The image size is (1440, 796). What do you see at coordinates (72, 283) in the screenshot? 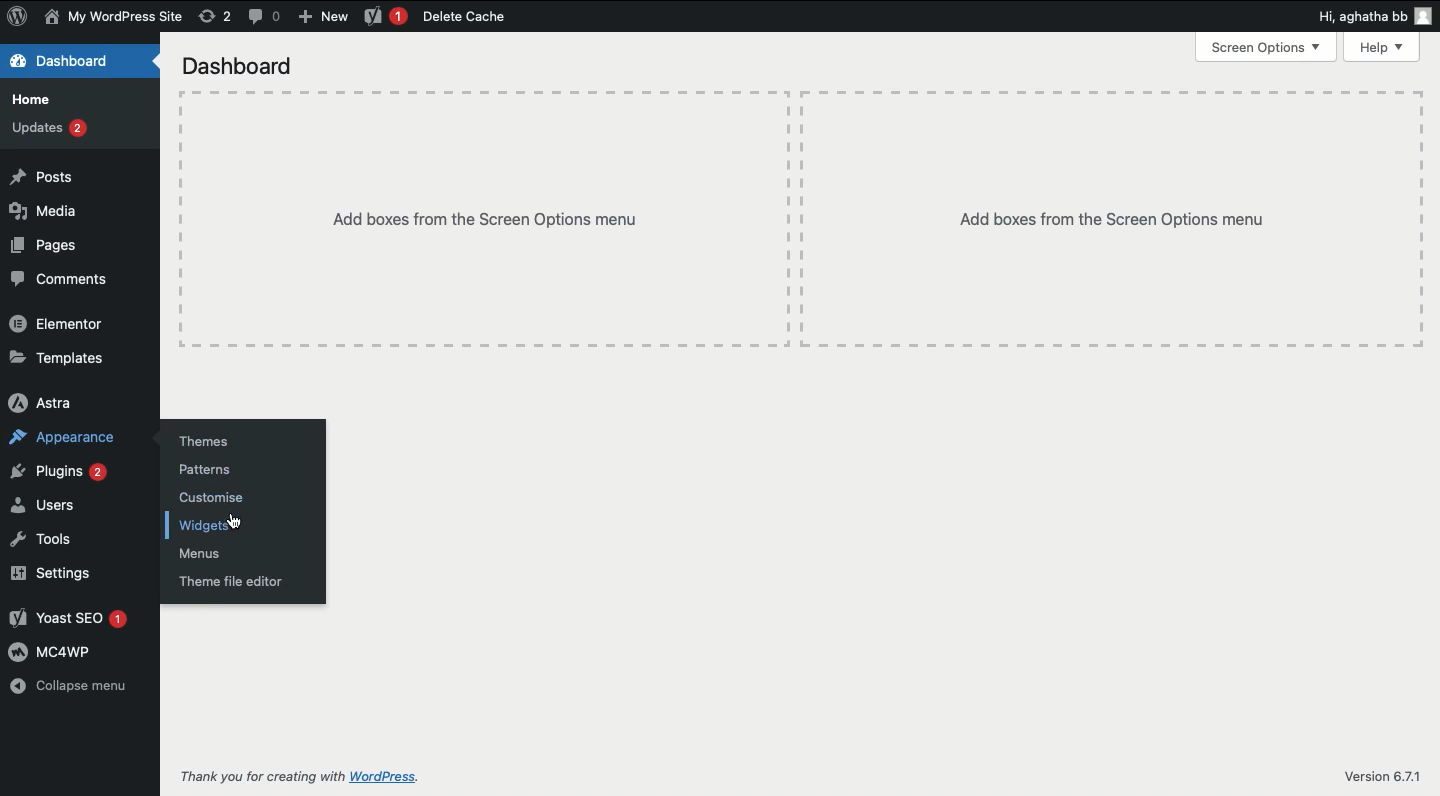
I see `Comments.` at bounding box center [72, 283].